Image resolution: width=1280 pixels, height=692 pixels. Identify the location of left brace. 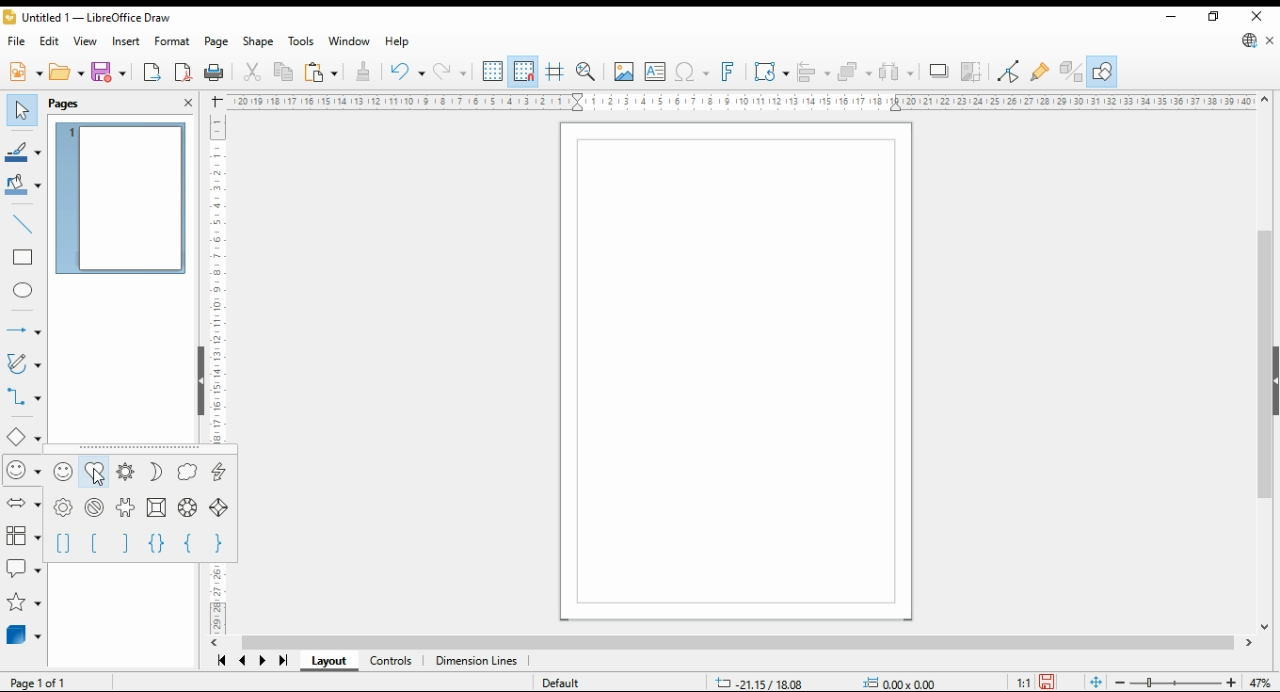
(190, 542).